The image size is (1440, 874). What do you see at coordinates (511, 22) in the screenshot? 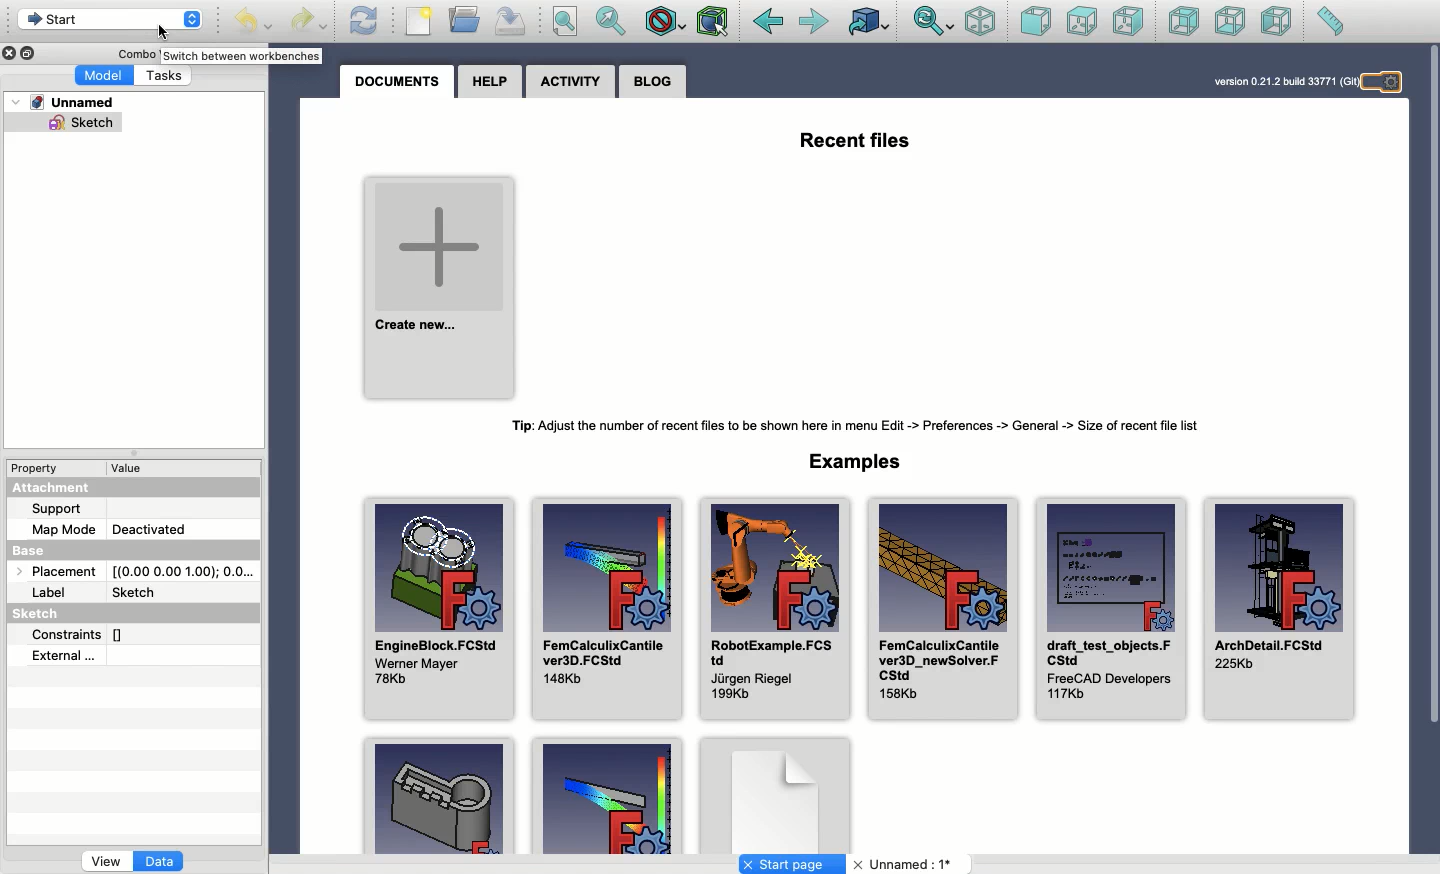
I see `Save` at bounding box center [511, 22].